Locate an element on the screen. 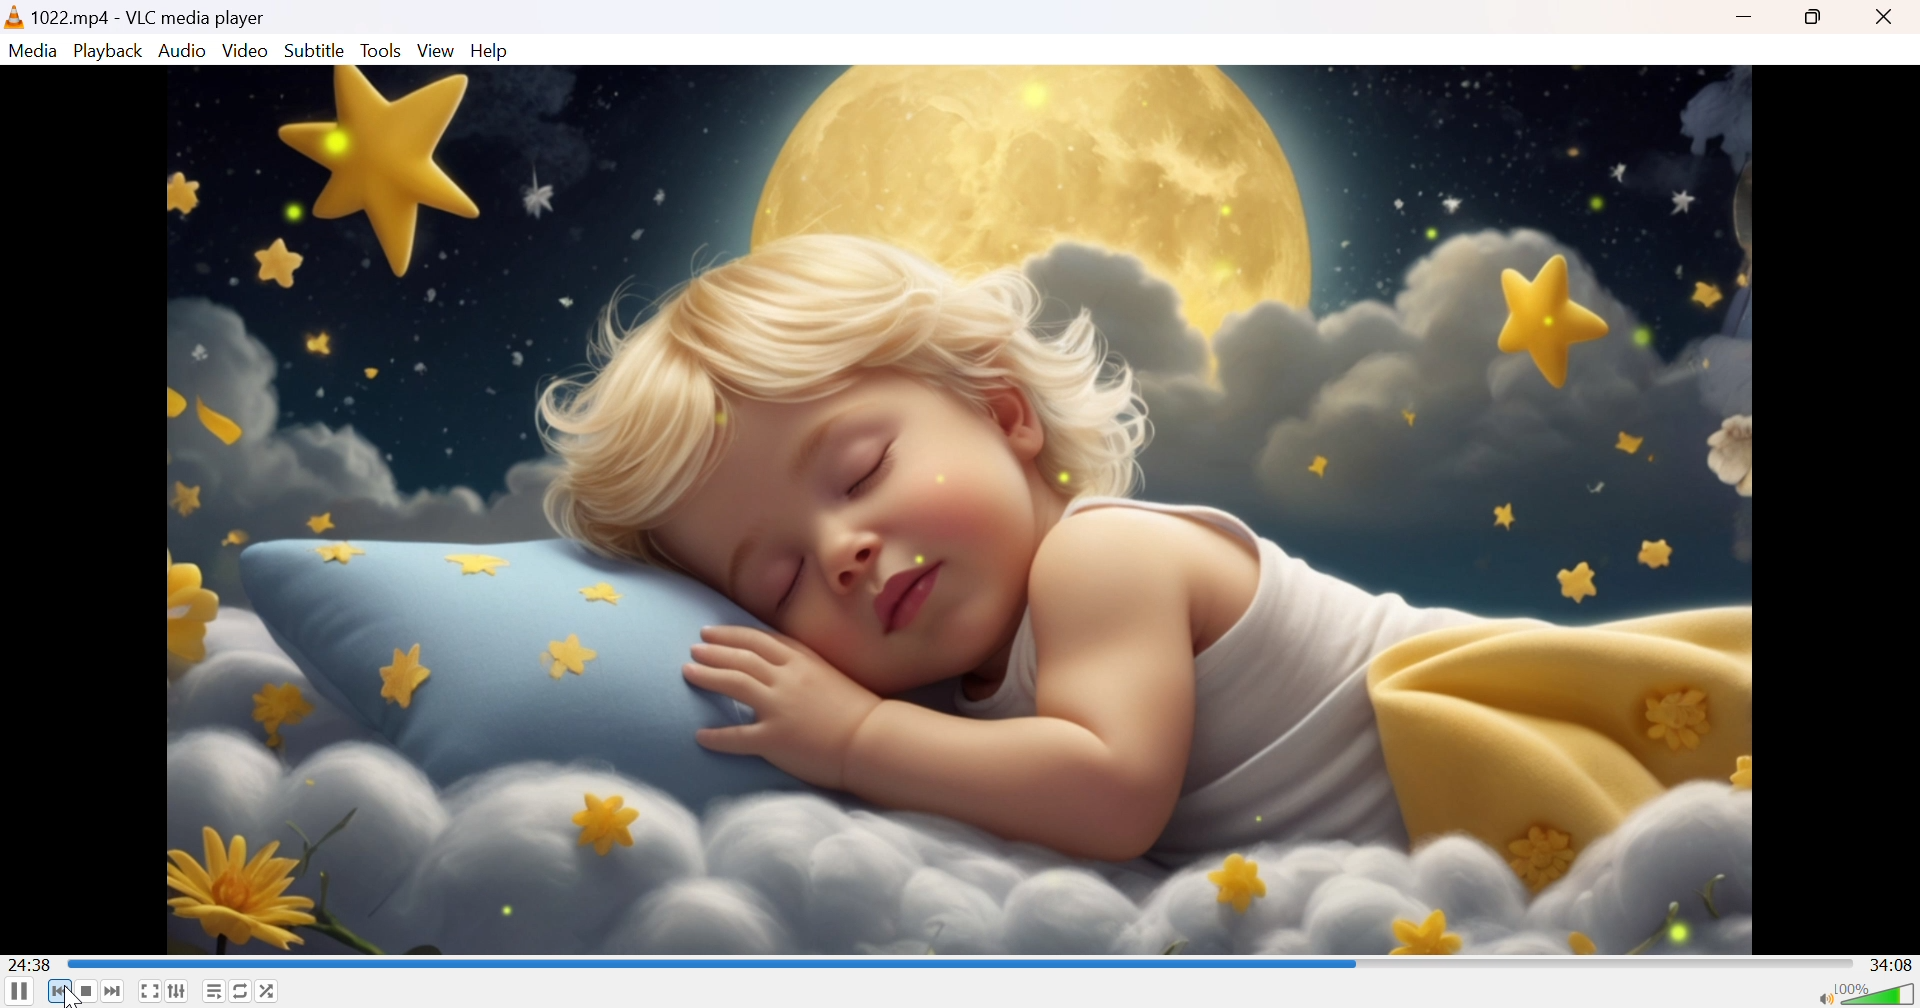  Random is located at coordinates (270, 990).